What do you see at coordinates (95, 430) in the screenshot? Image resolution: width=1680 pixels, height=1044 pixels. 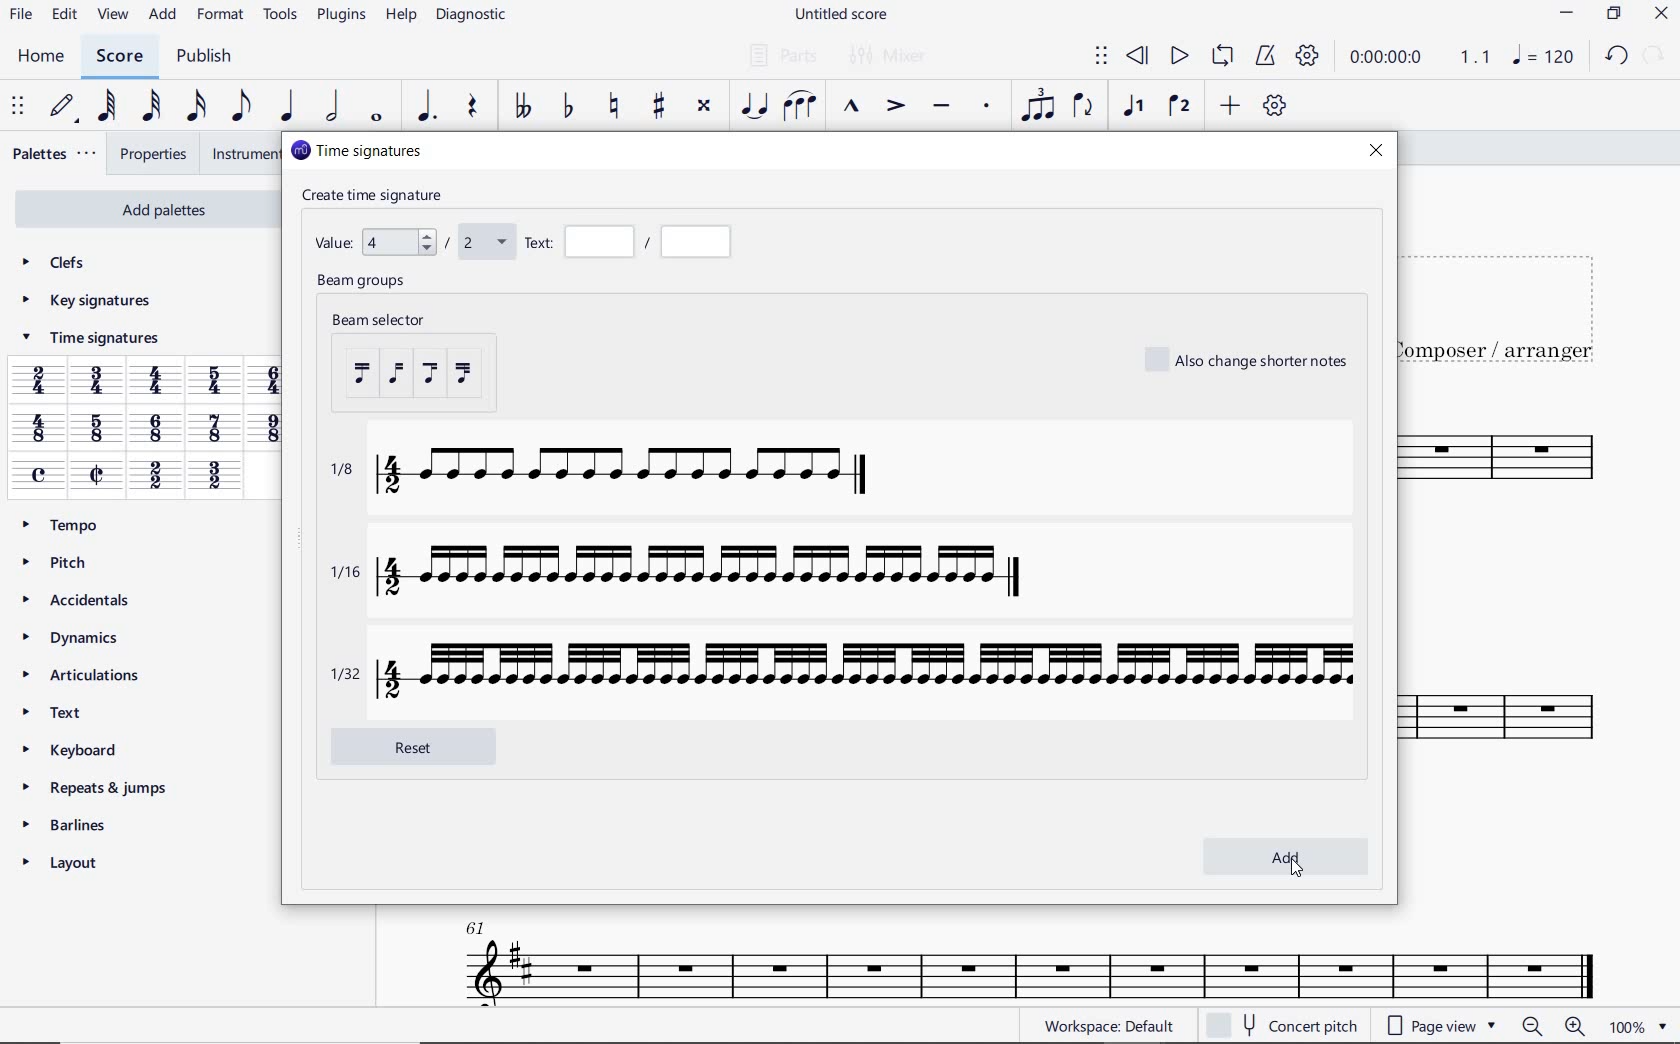 I see `5/8` at bounding box center [95, 430].